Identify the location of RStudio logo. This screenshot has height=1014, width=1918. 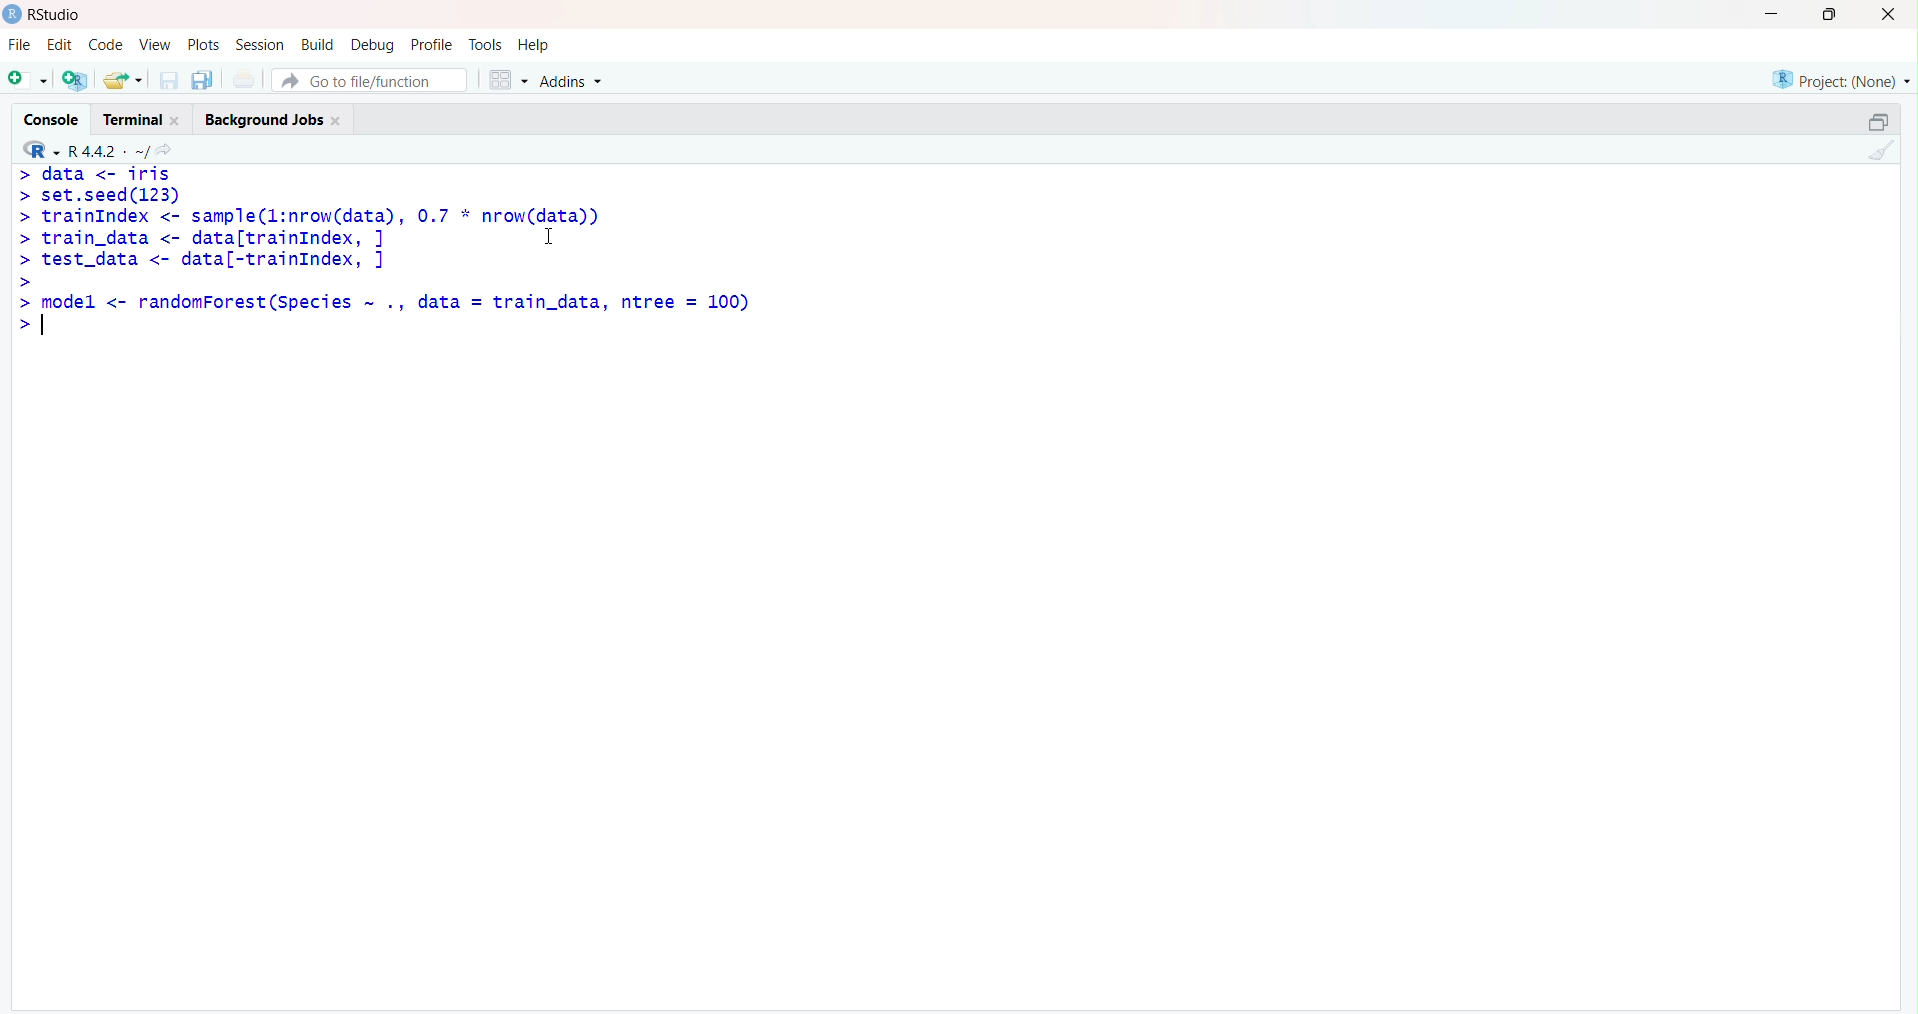
(37, 148).